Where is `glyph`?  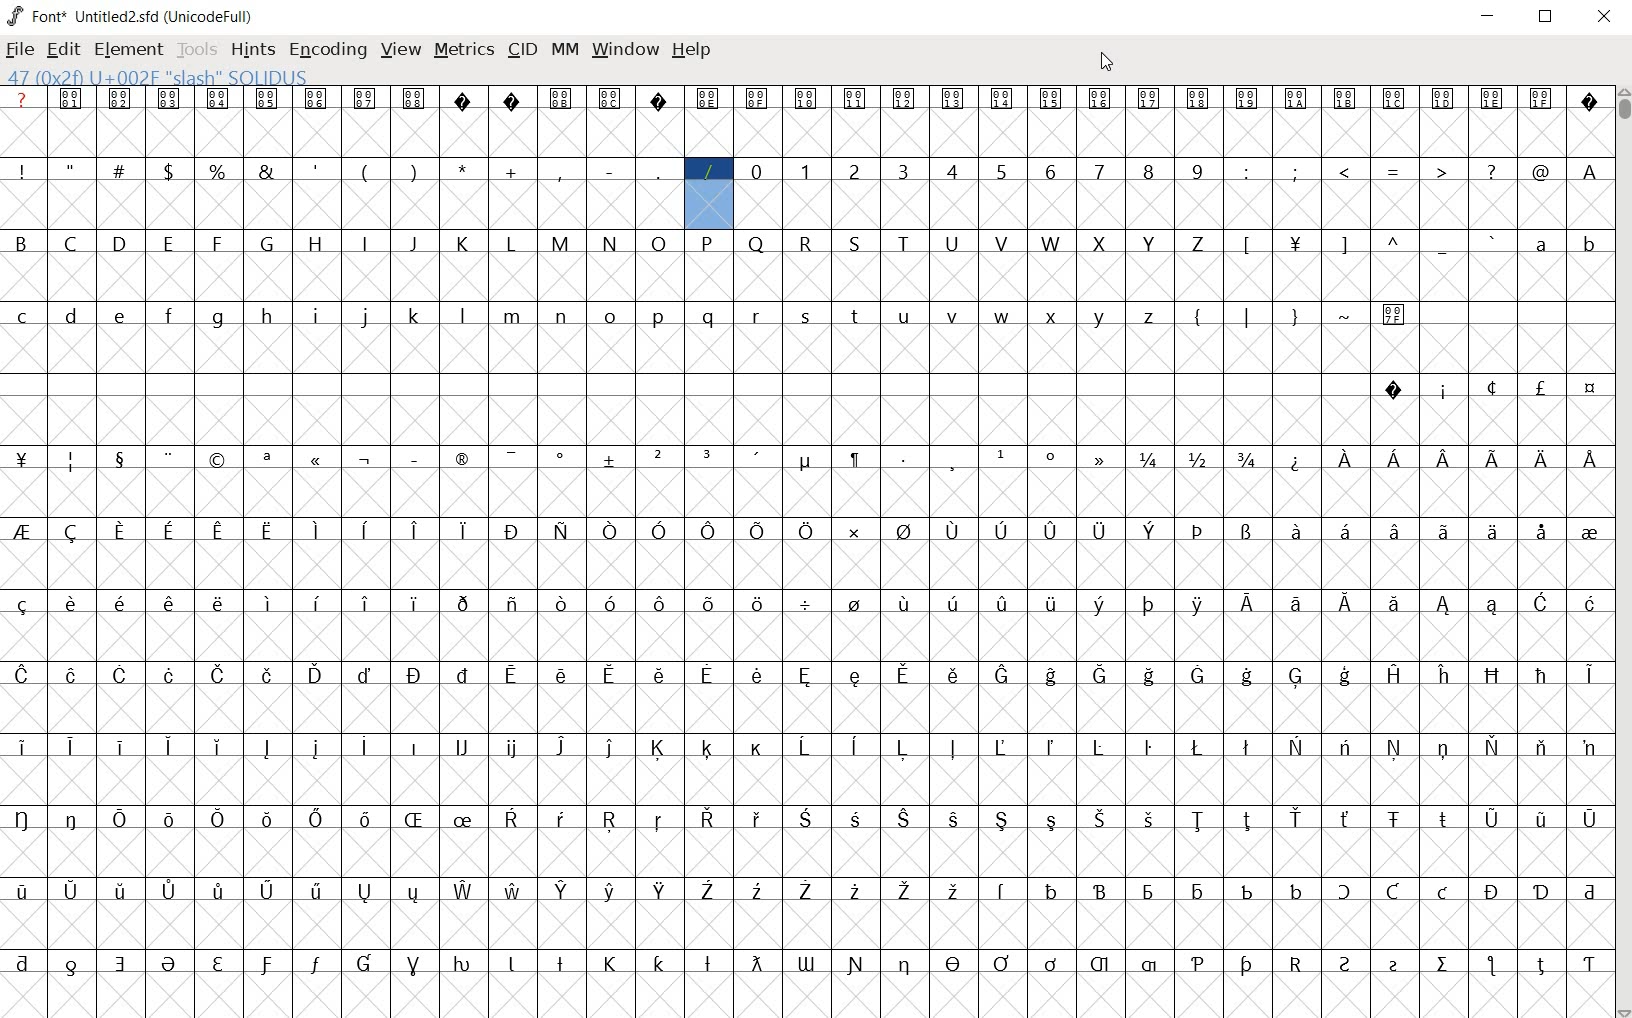 glyph is located at coordinates (1345, 819).